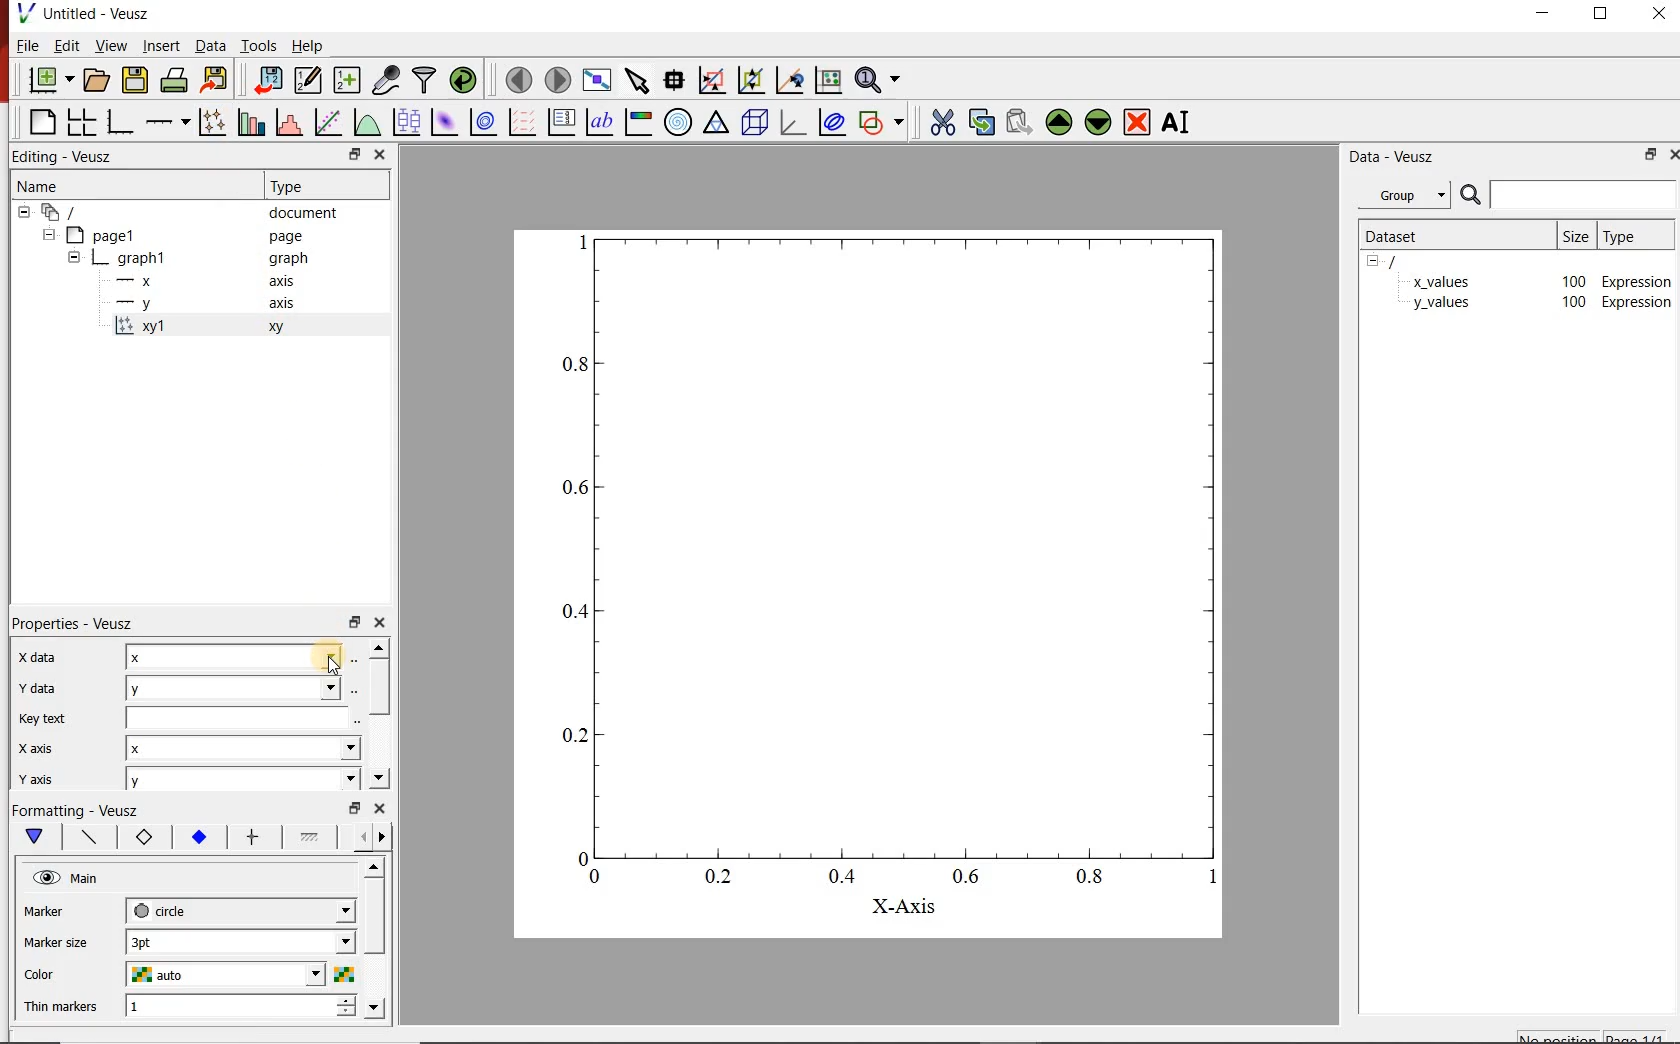 Image resolution: width=1680 pixels, height=1044 pixels. What do you see at coordinates (1662, 16) in the screenshot?
I see `close` at bounding box center [1662, 16].